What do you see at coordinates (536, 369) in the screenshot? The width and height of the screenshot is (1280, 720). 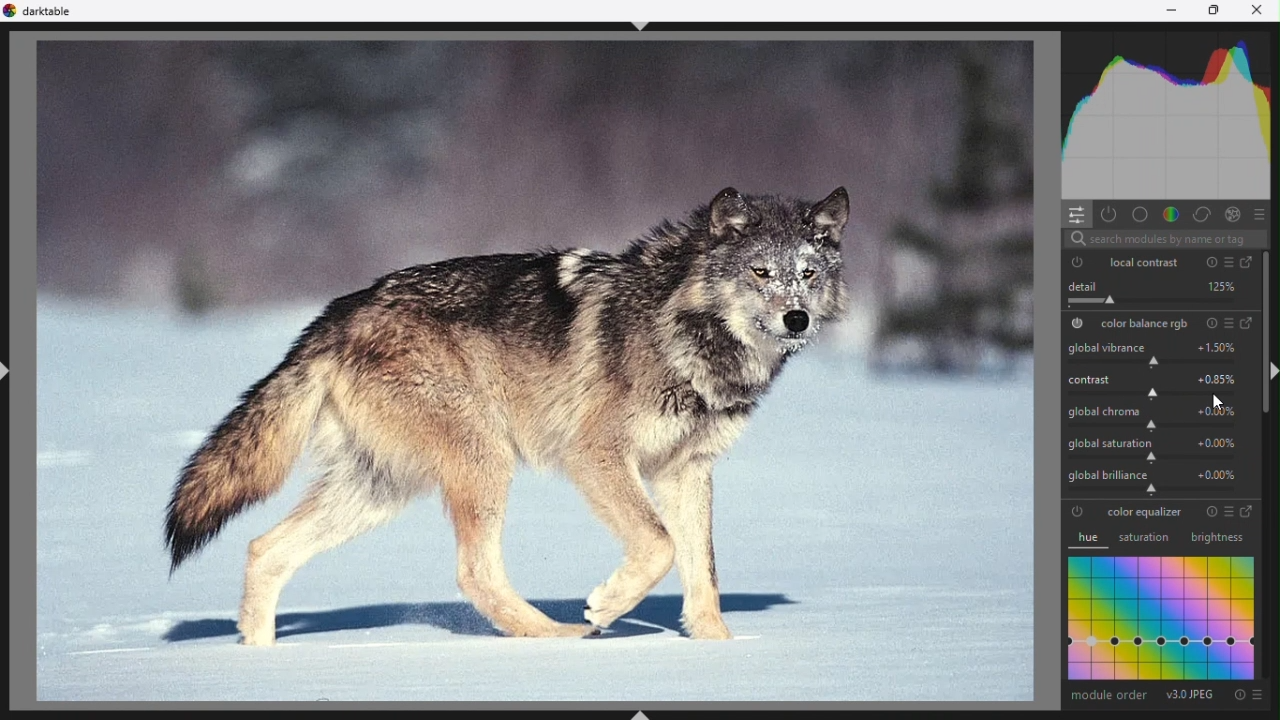 I see `image` at bounding box center [536, 369].